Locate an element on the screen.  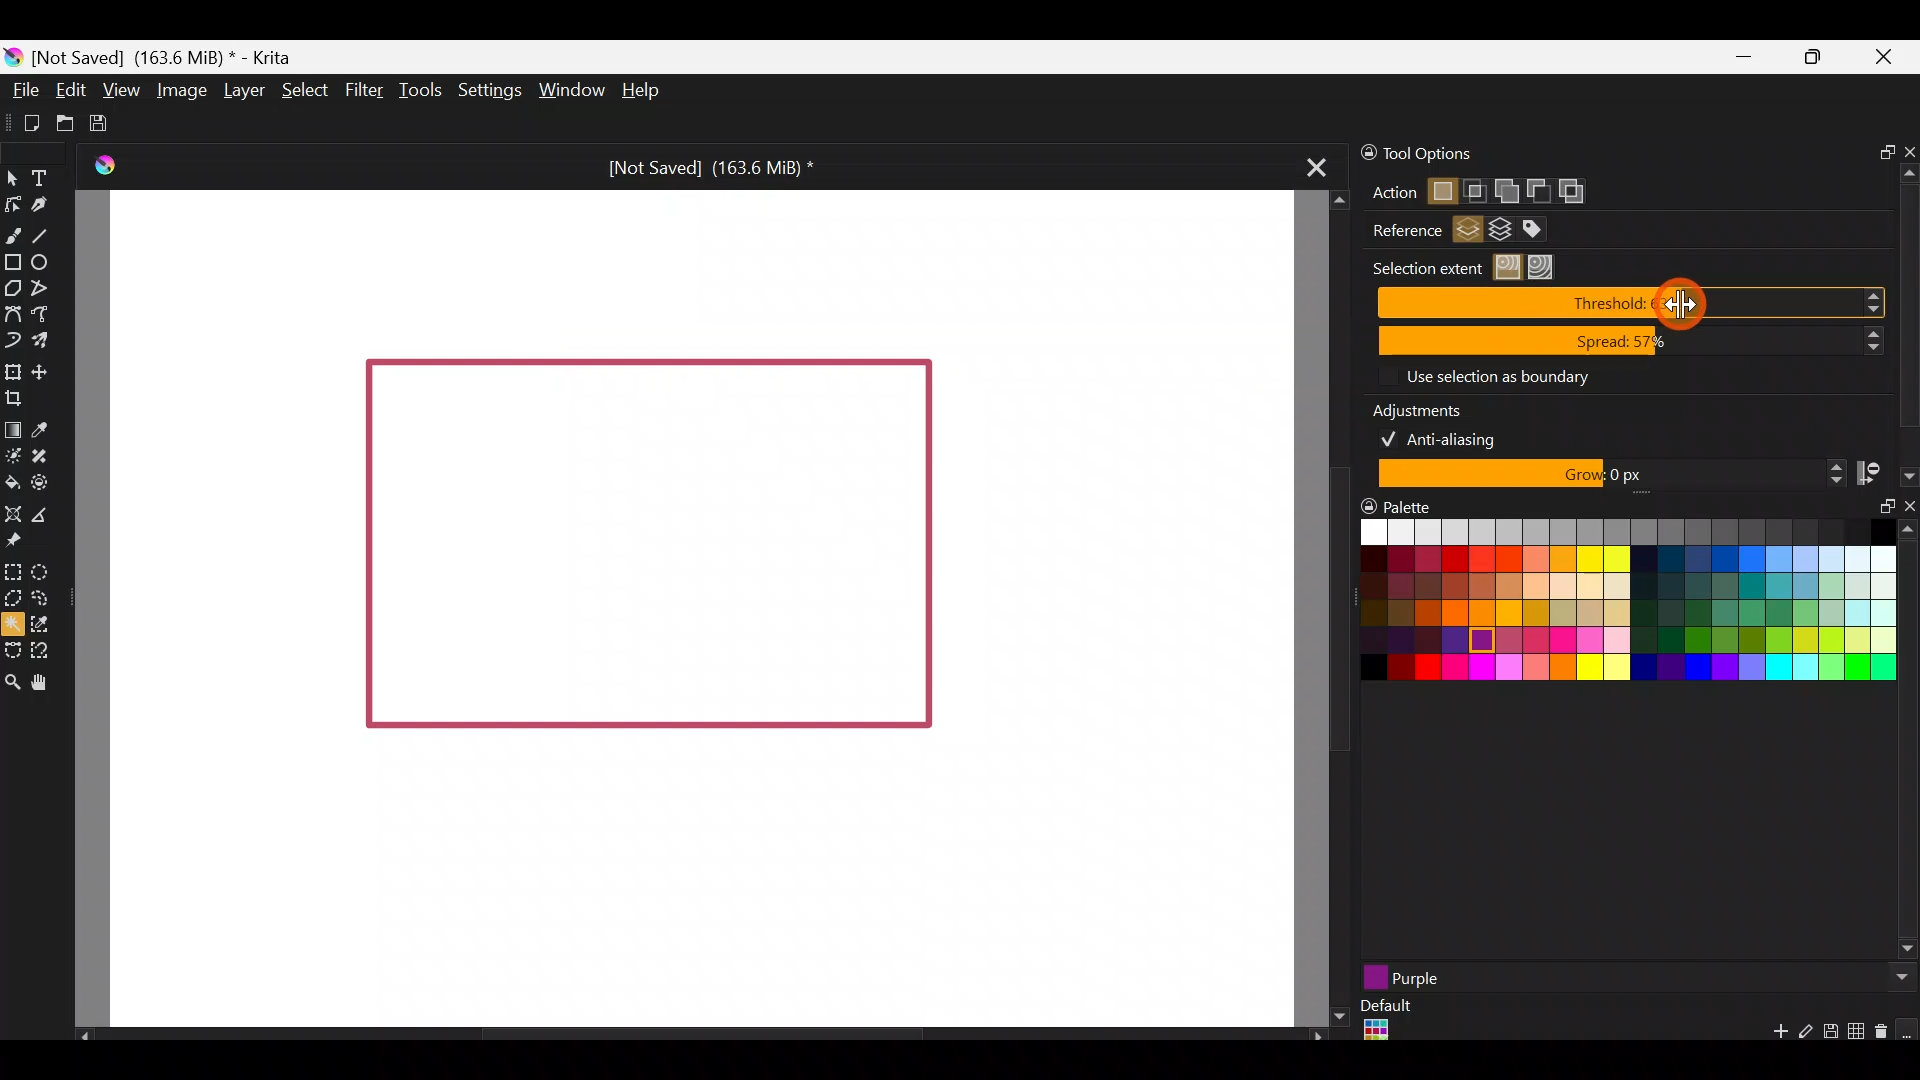
Transform a layer/selection is located at coordinates (12, 369).